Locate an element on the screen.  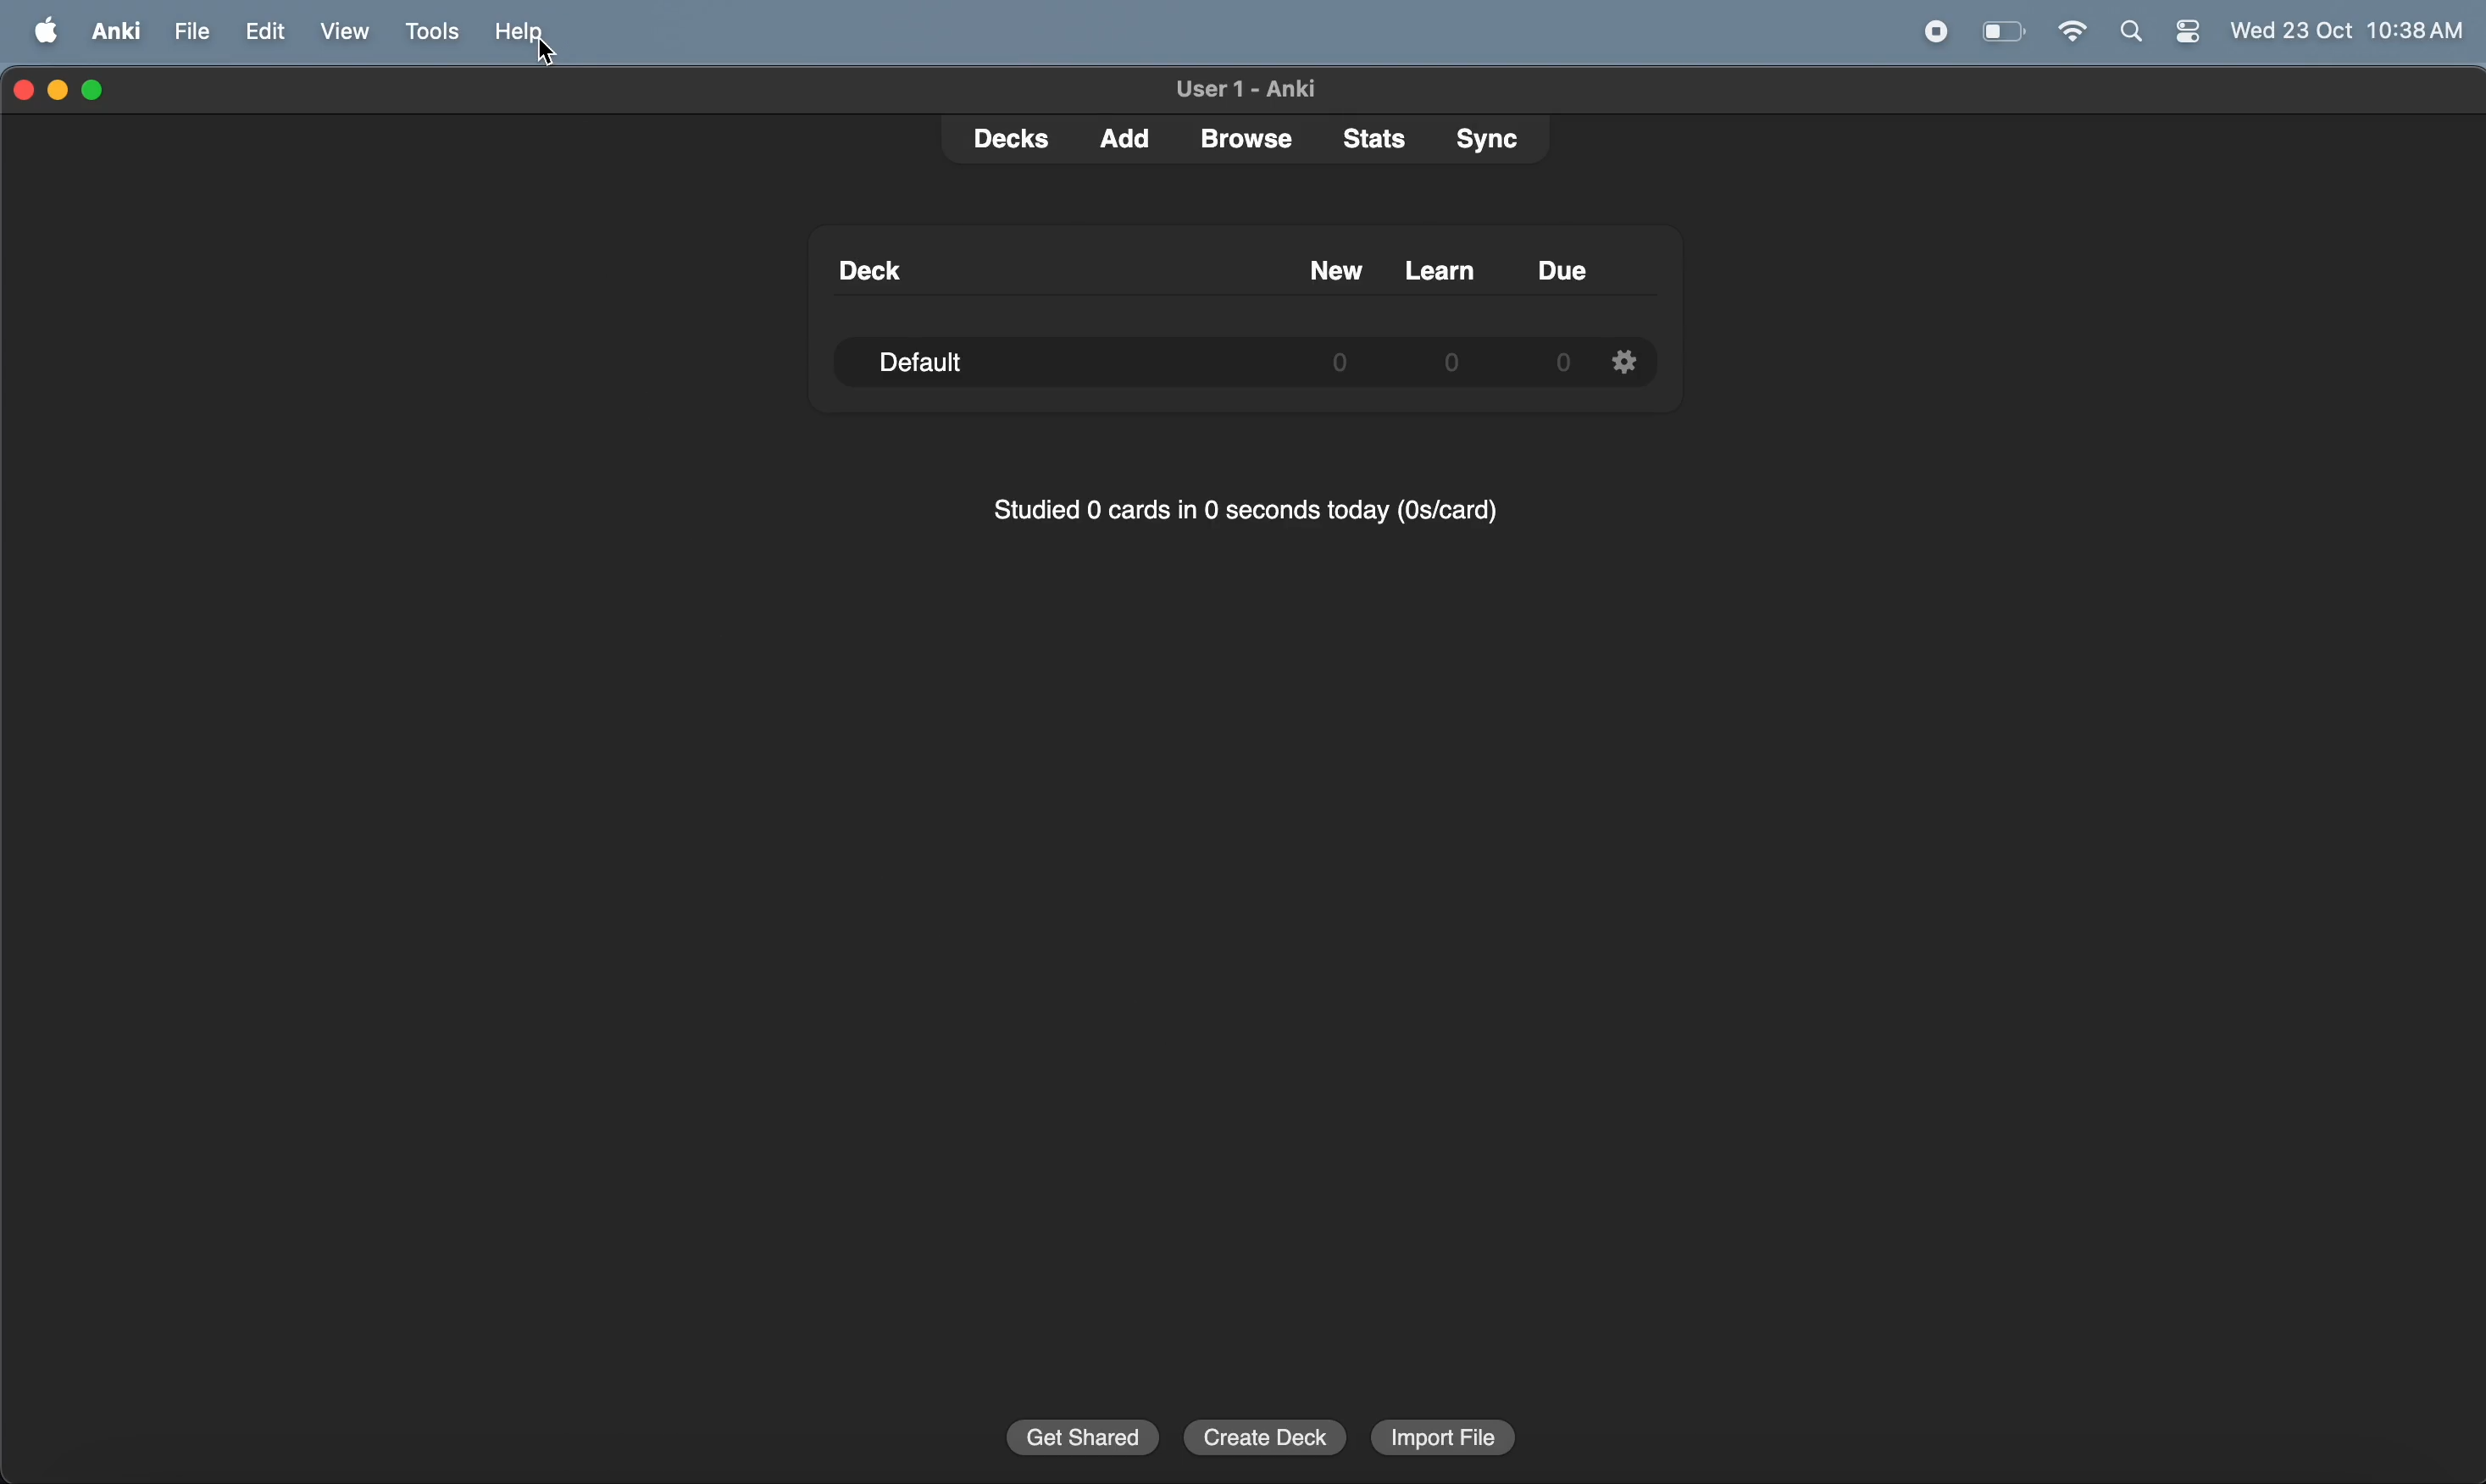
Search is located at coordinates (2131, 34).